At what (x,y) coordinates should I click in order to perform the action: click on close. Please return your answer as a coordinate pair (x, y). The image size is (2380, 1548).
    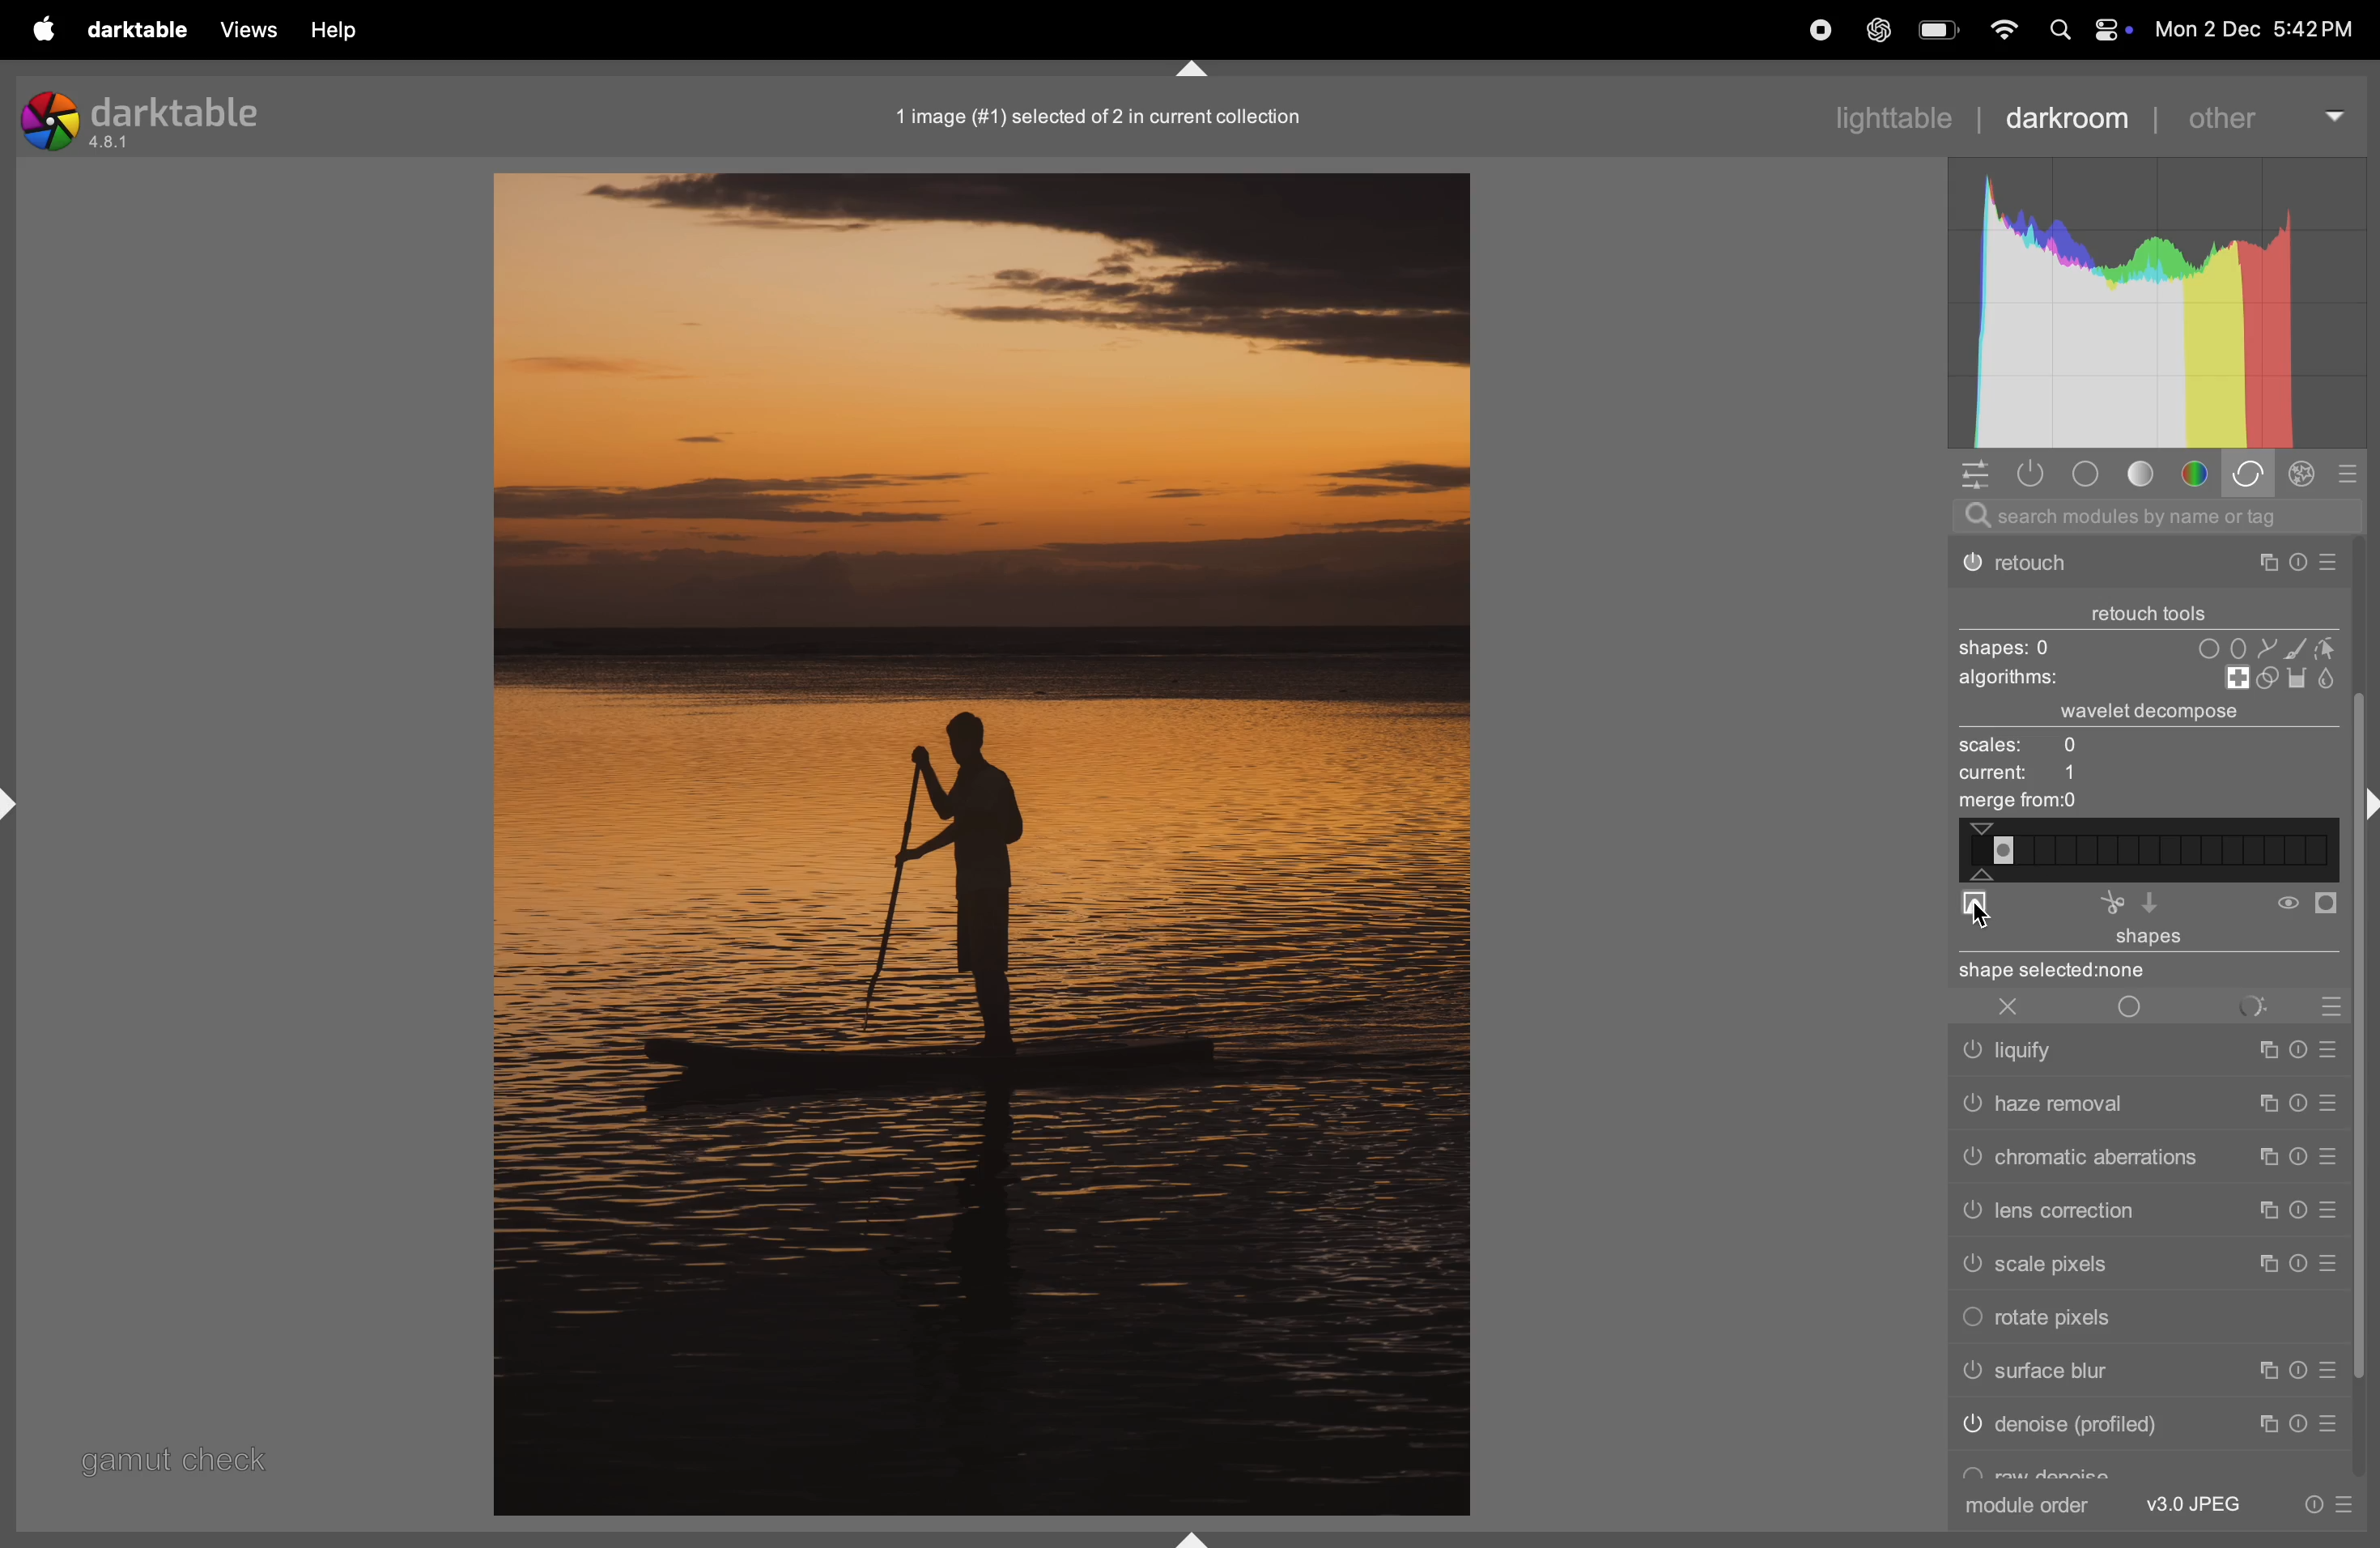
    Looking at the image, I should click on (2001, 1006).